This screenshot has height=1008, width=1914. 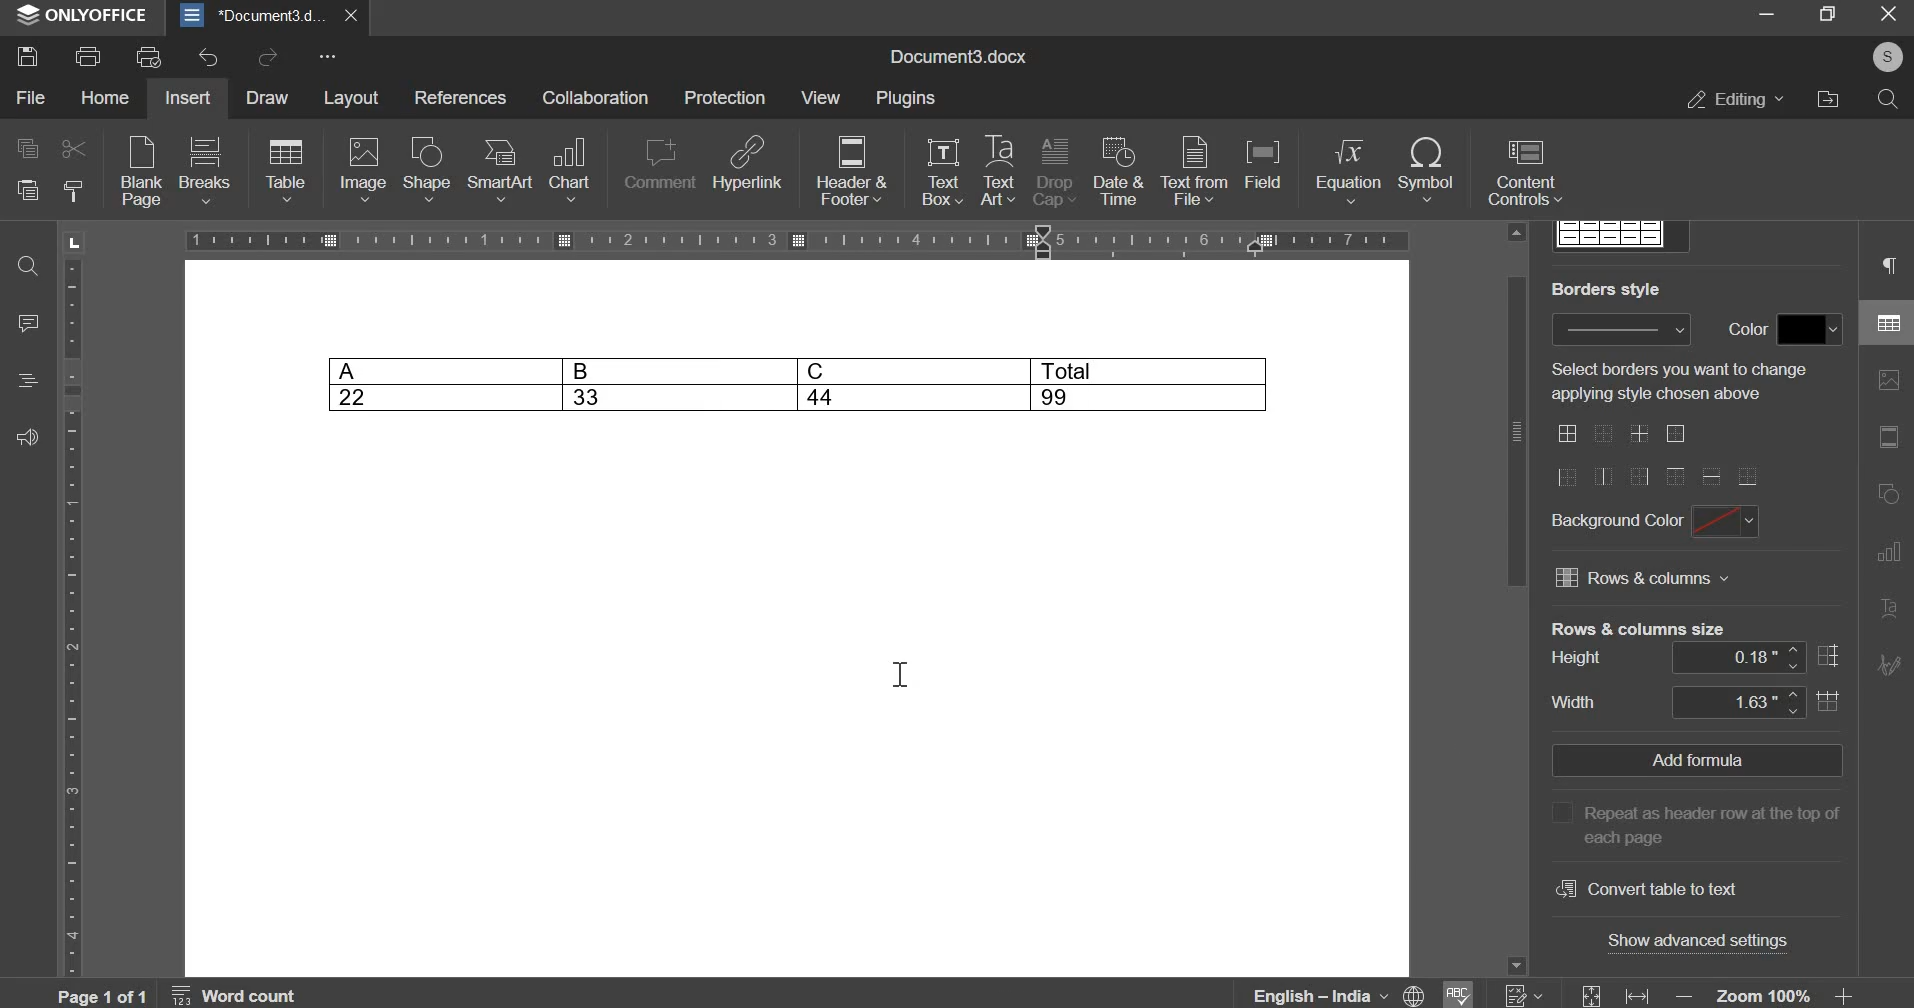 I want to click on page orientation, so click(x=72, y=242).